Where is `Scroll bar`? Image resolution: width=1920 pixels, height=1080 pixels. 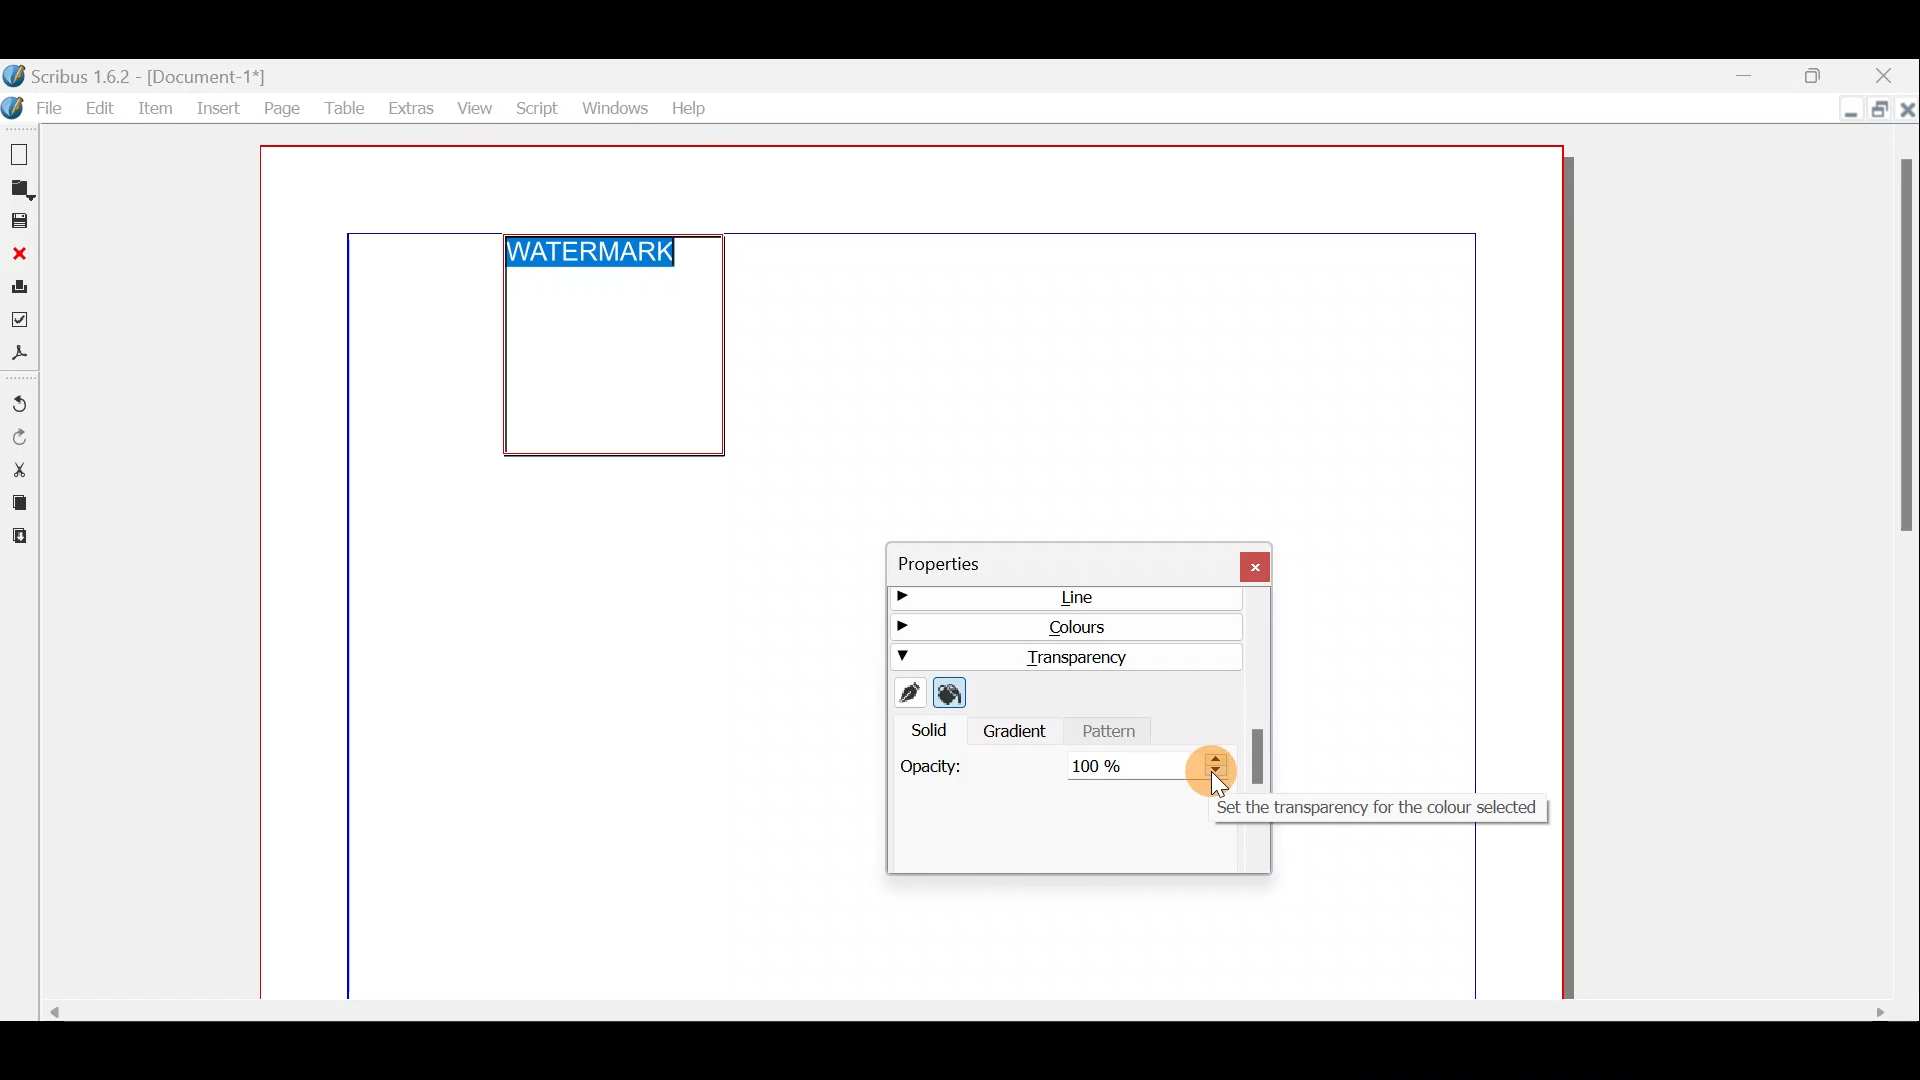
Scroll bar is located at coordinates (955, 1014).